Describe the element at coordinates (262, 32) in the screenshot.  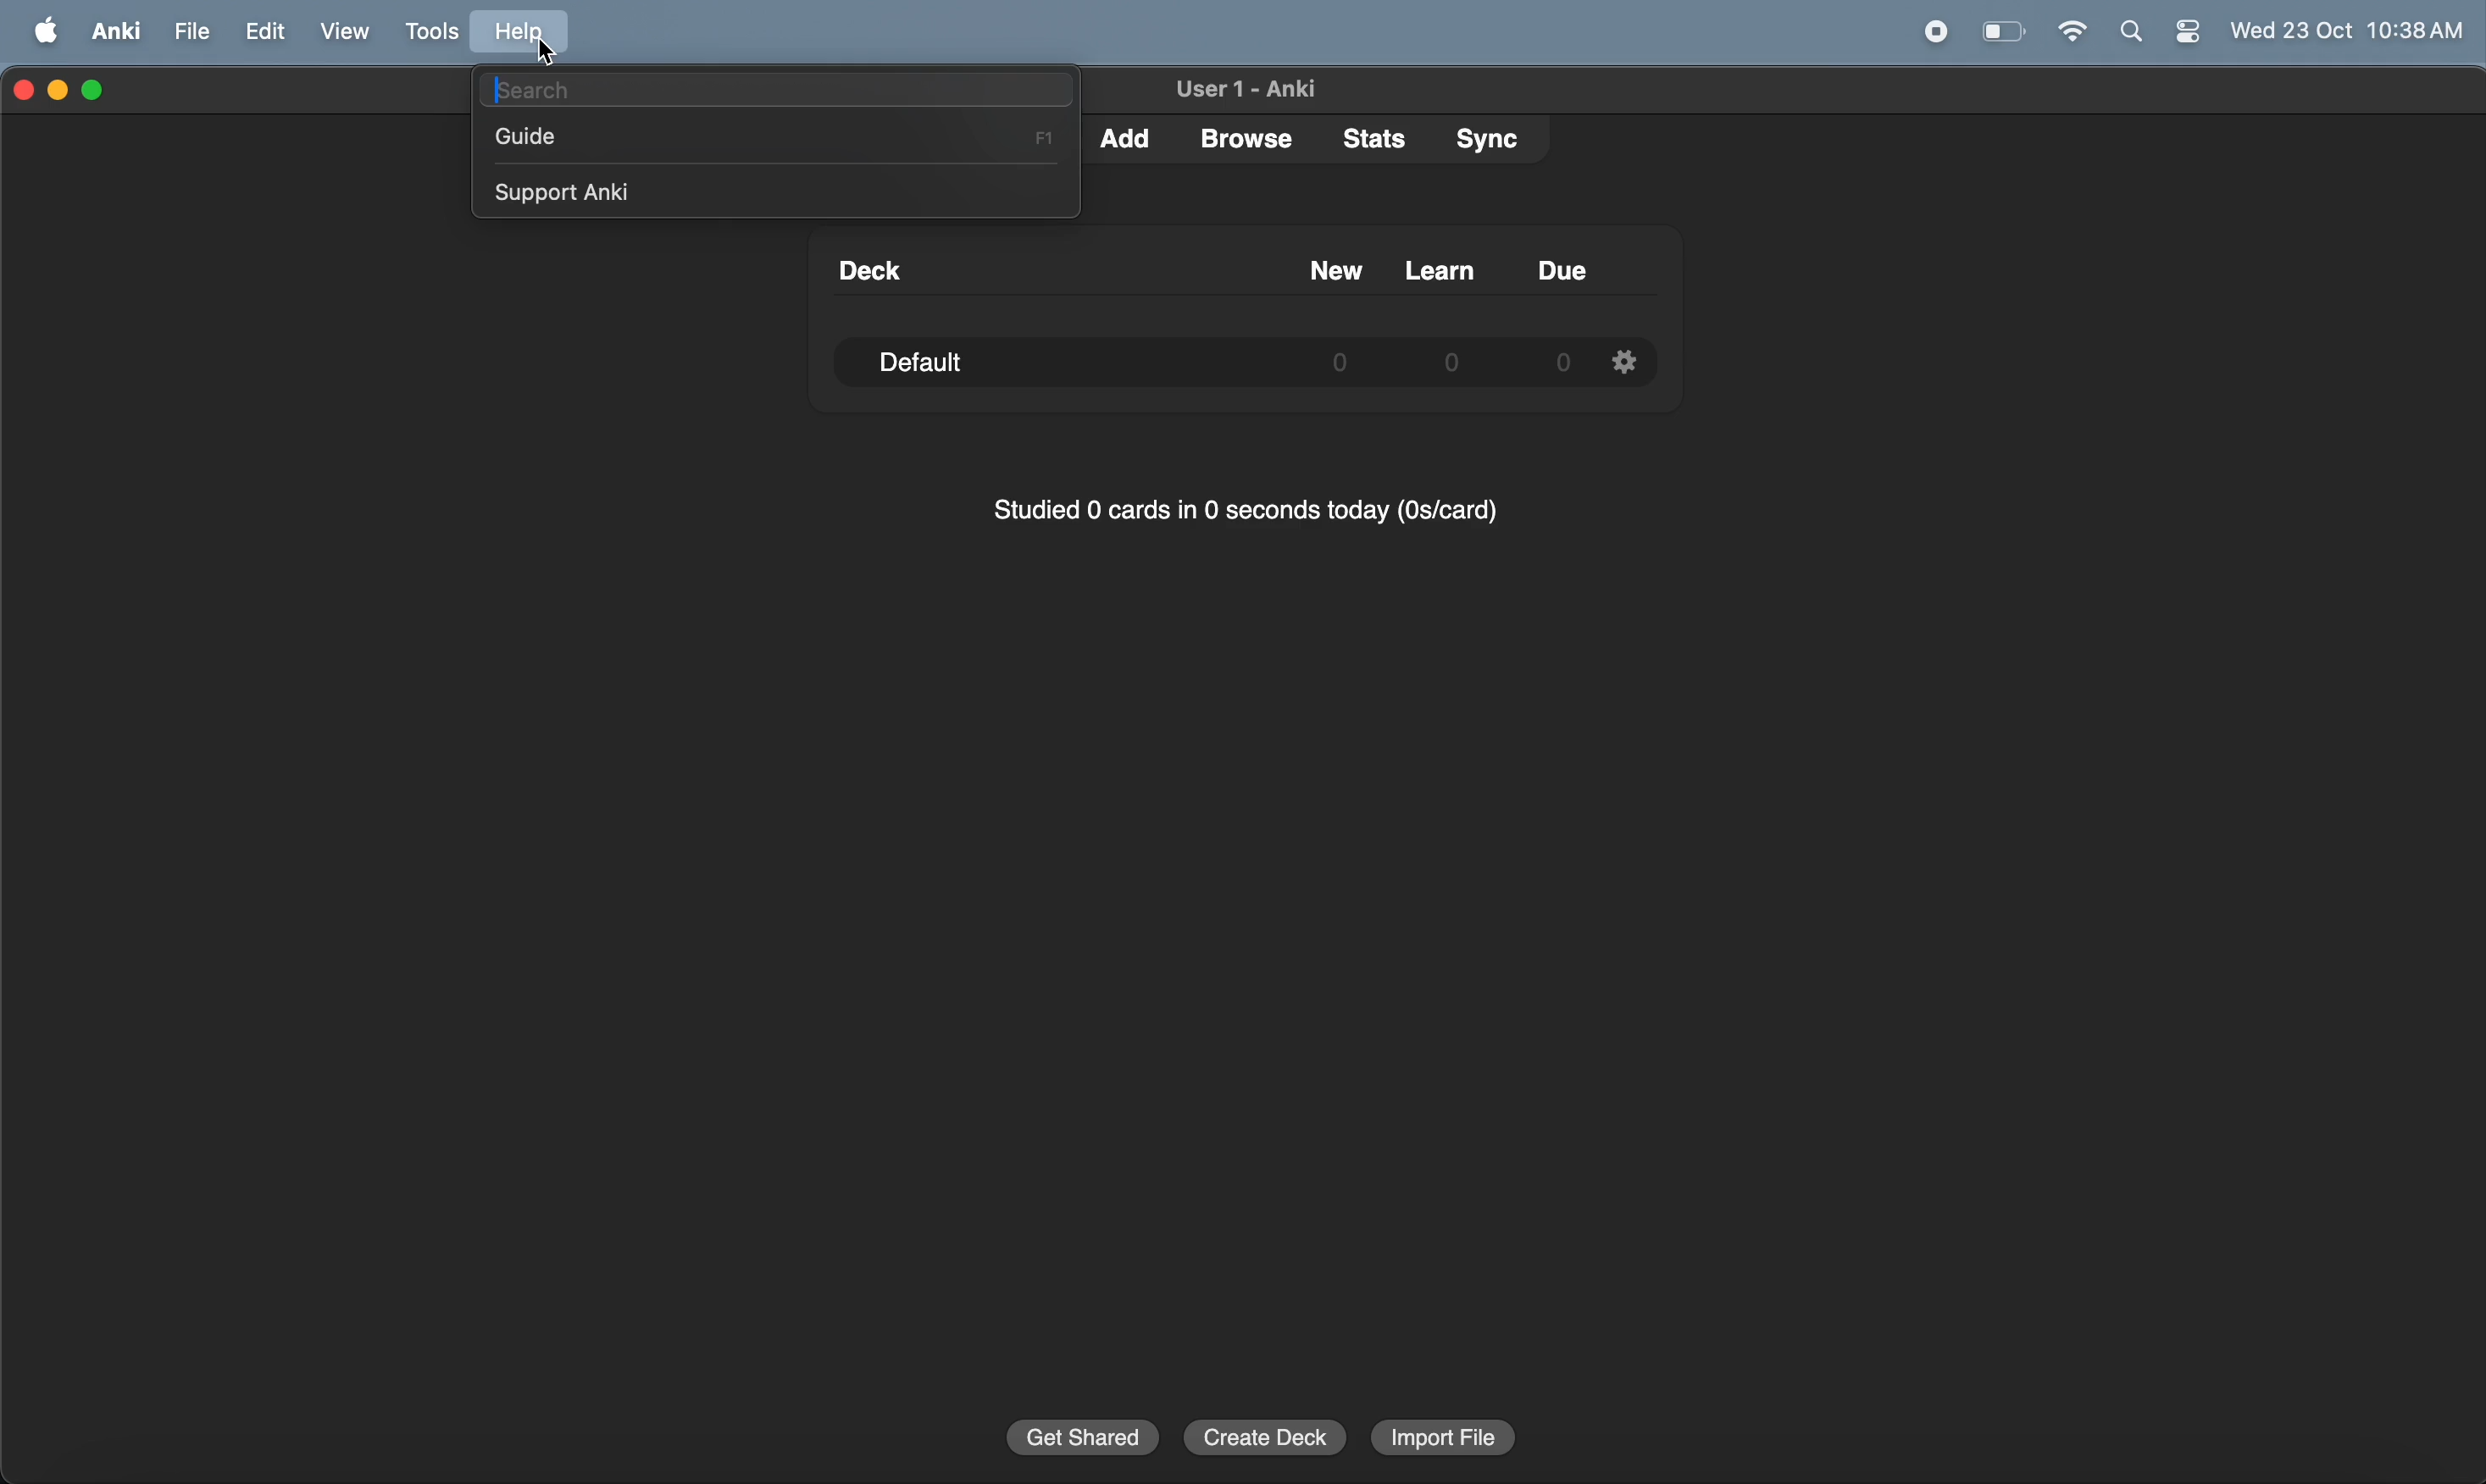
I see `edit` at that location.